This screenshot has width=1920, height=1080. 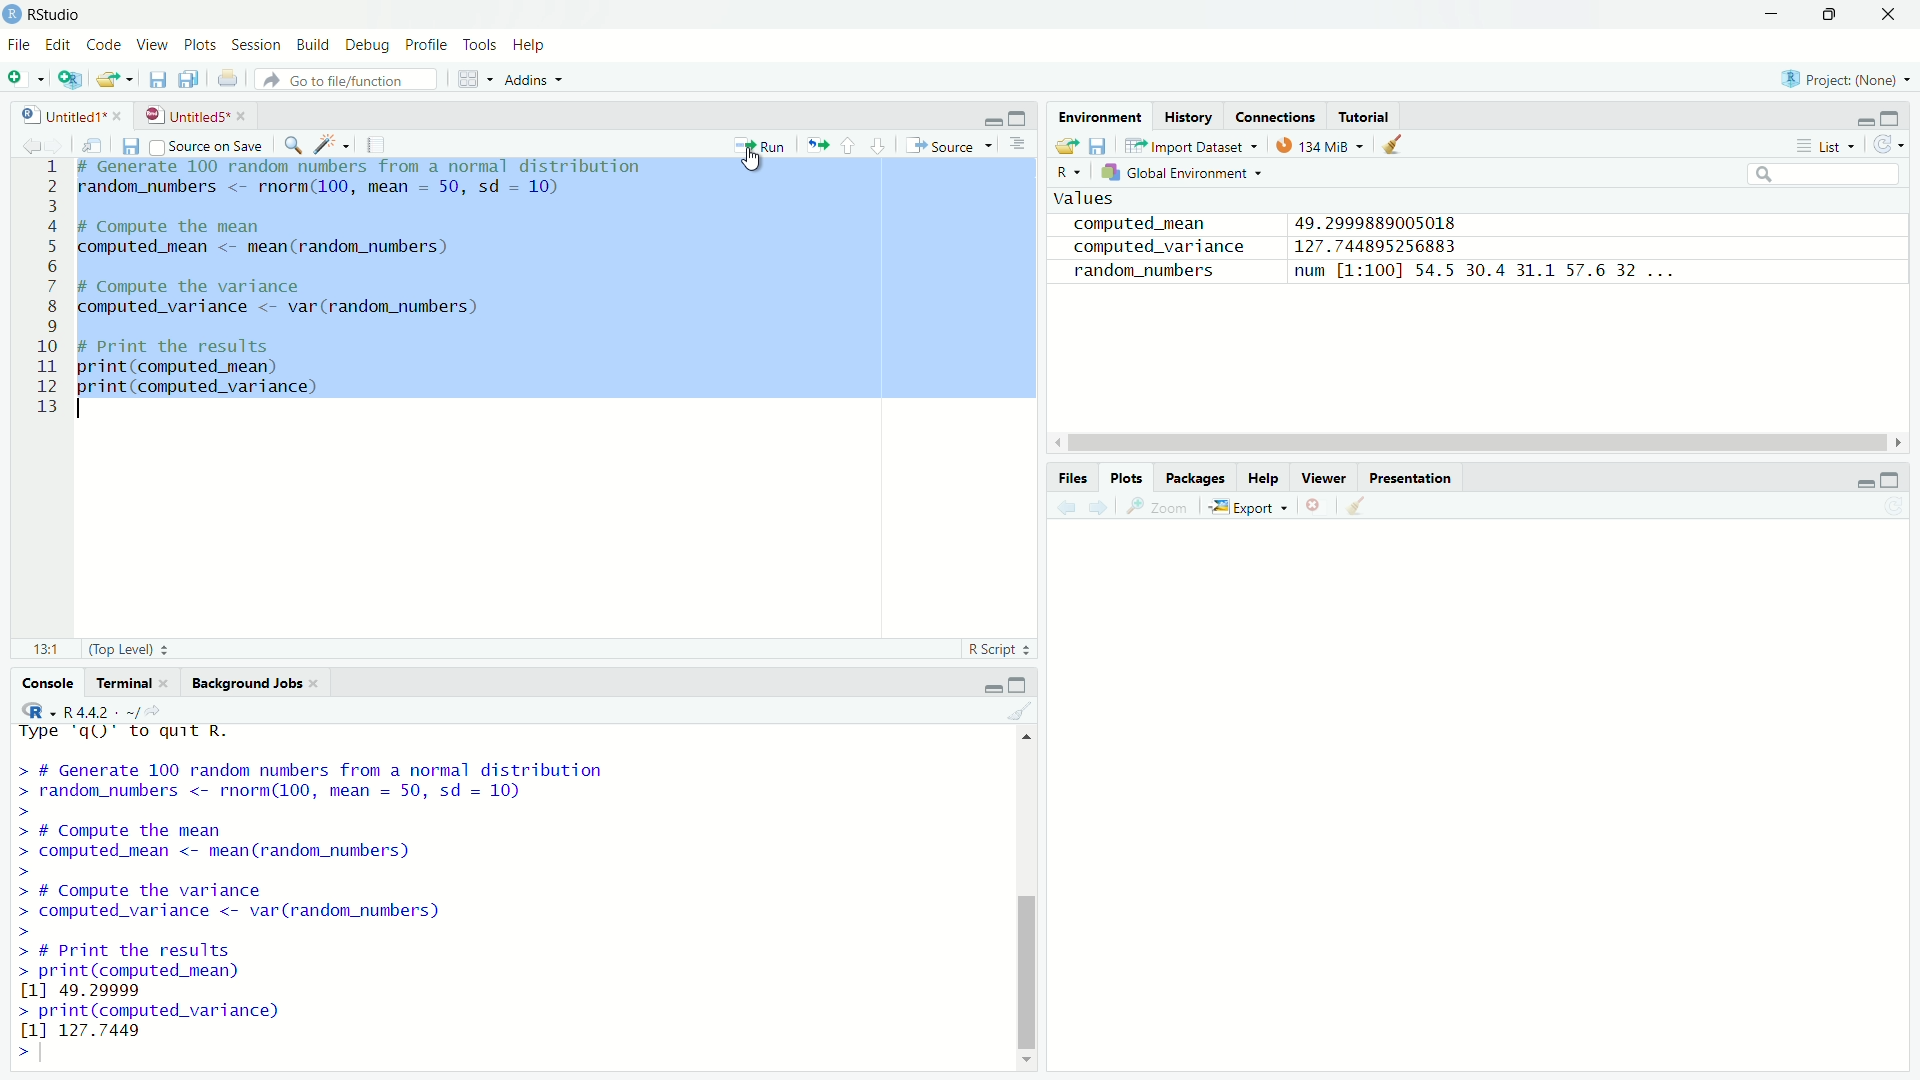 What do you see at coordinates (219, 285) in the screenshot?
I see `# Compute the variance` at bounding box center [219, 285].